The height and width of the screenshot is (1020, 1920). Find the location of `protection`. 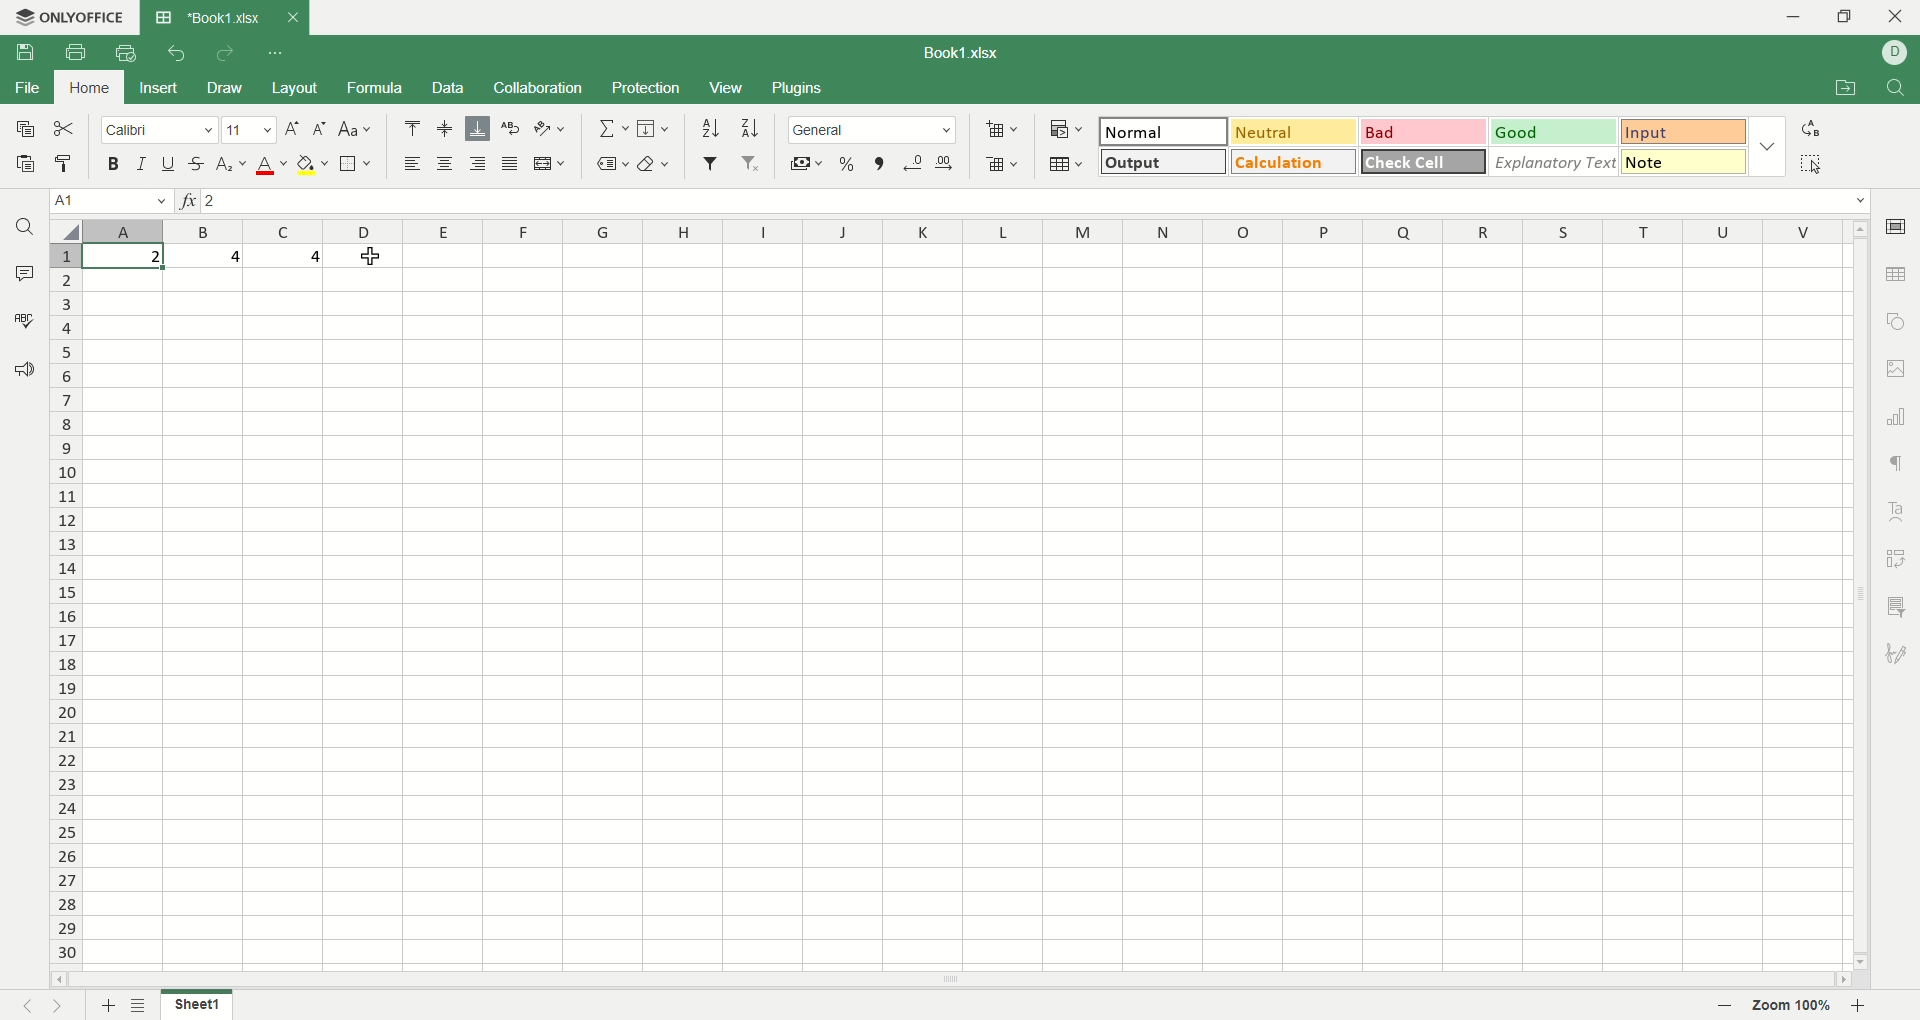

protection is located at coordinates (647, 90).